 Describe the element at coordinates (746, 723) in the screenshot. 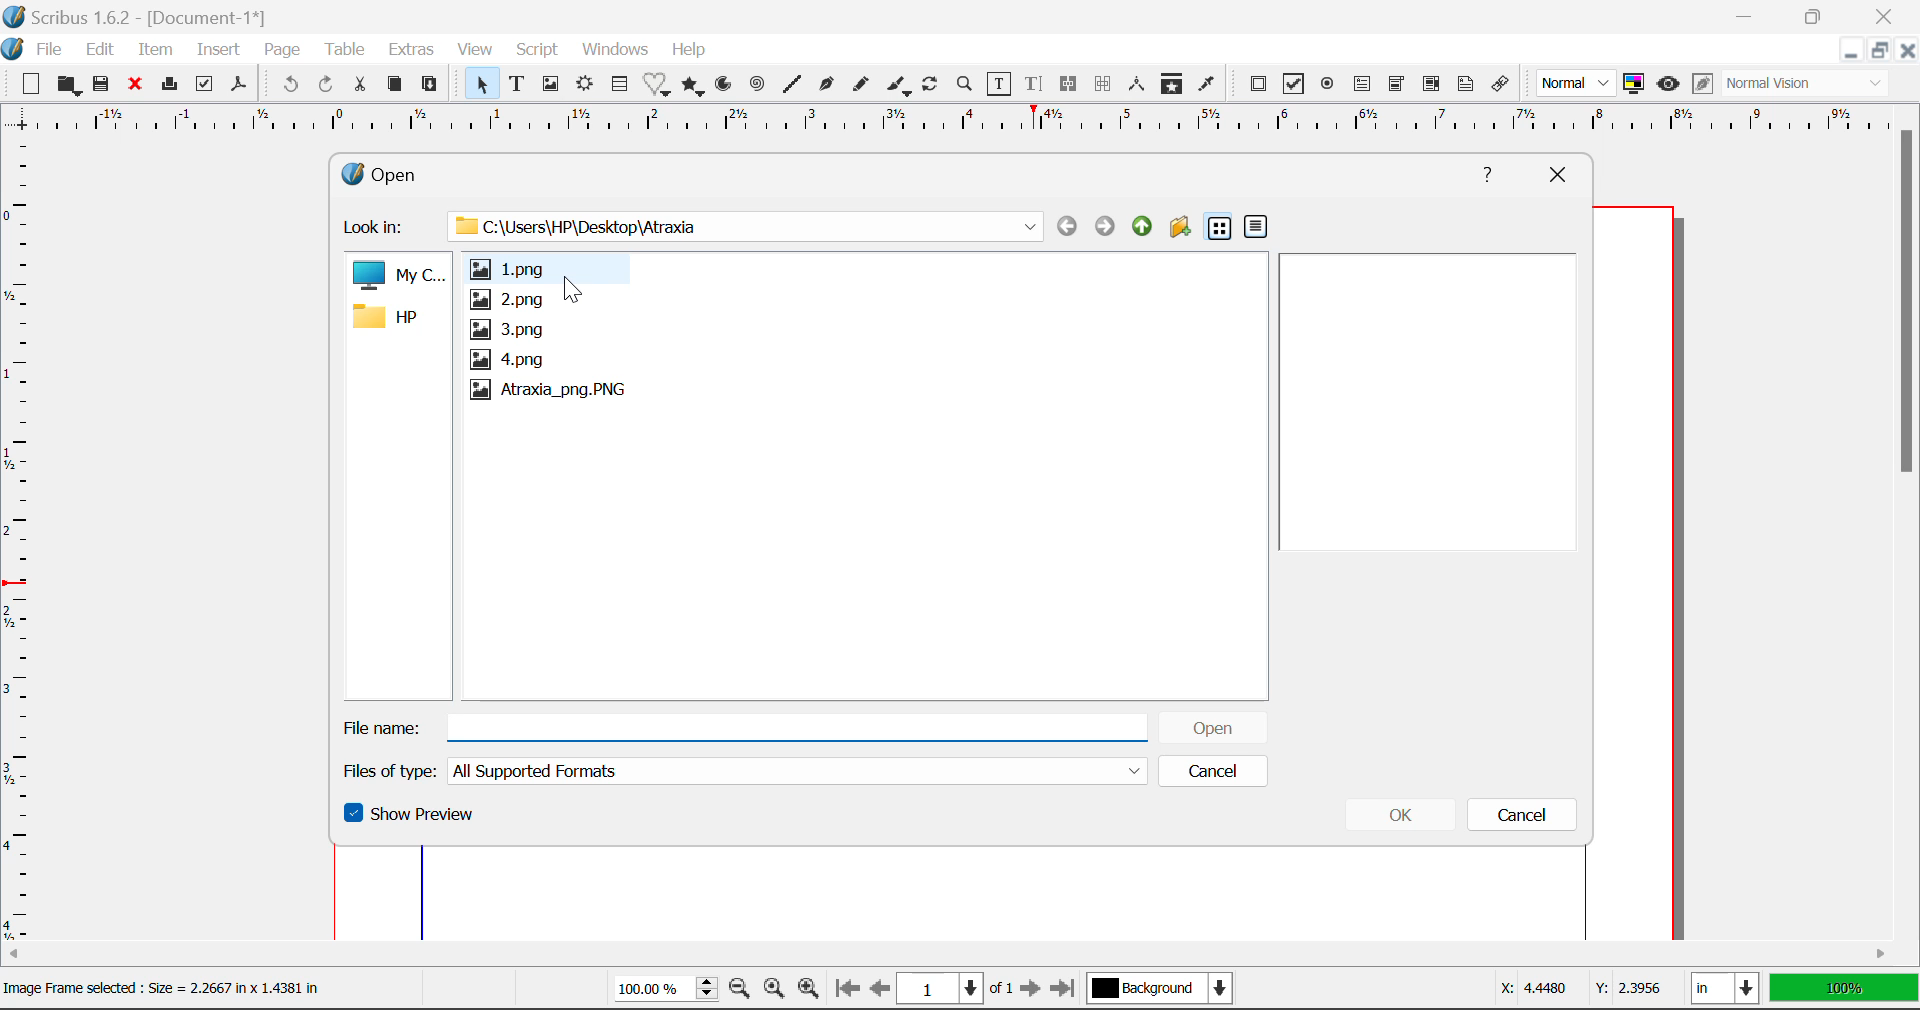

I see `File Name` at that location.